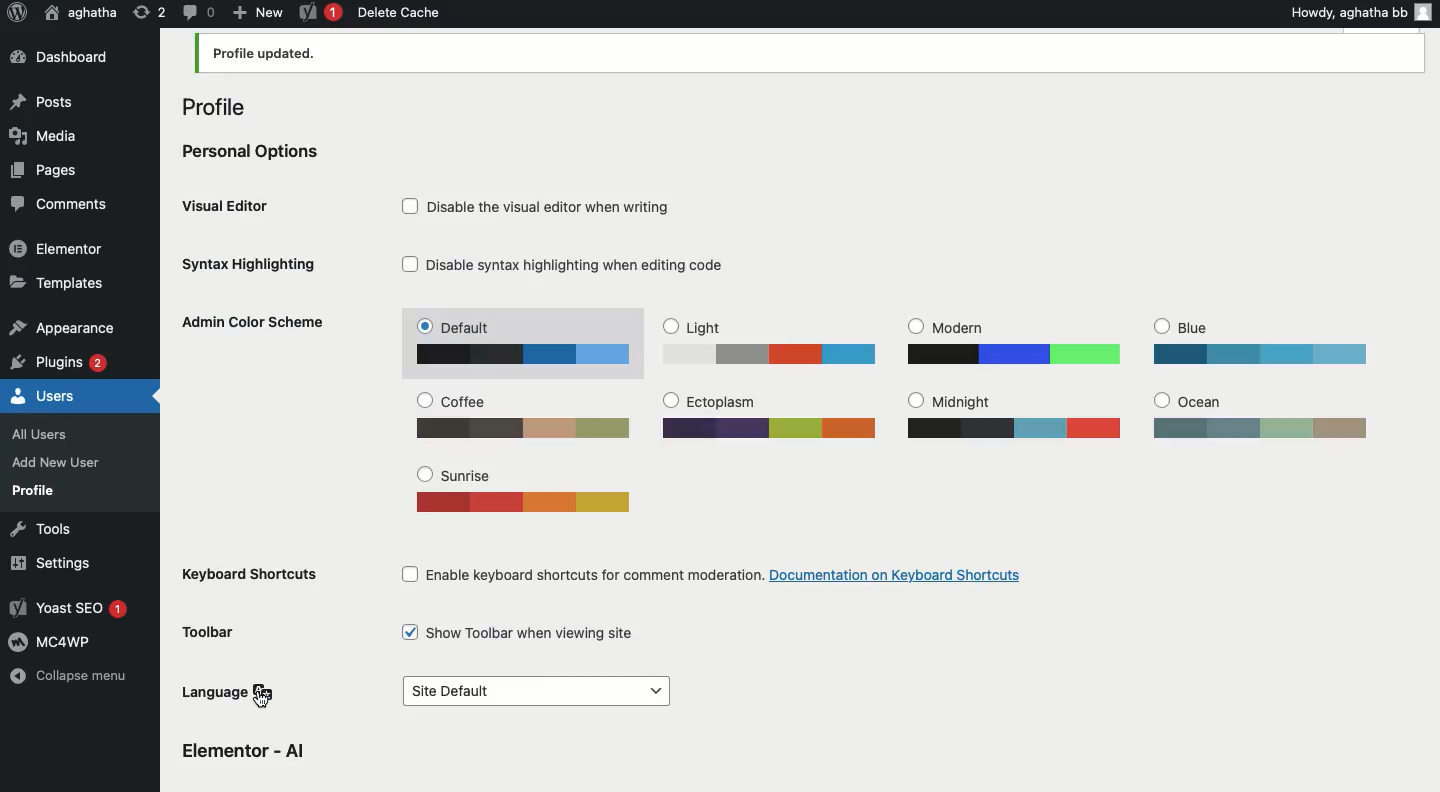 The width and height of the screenshot is (1440, 792). I want to click on Midnight, so click(1013, 414).